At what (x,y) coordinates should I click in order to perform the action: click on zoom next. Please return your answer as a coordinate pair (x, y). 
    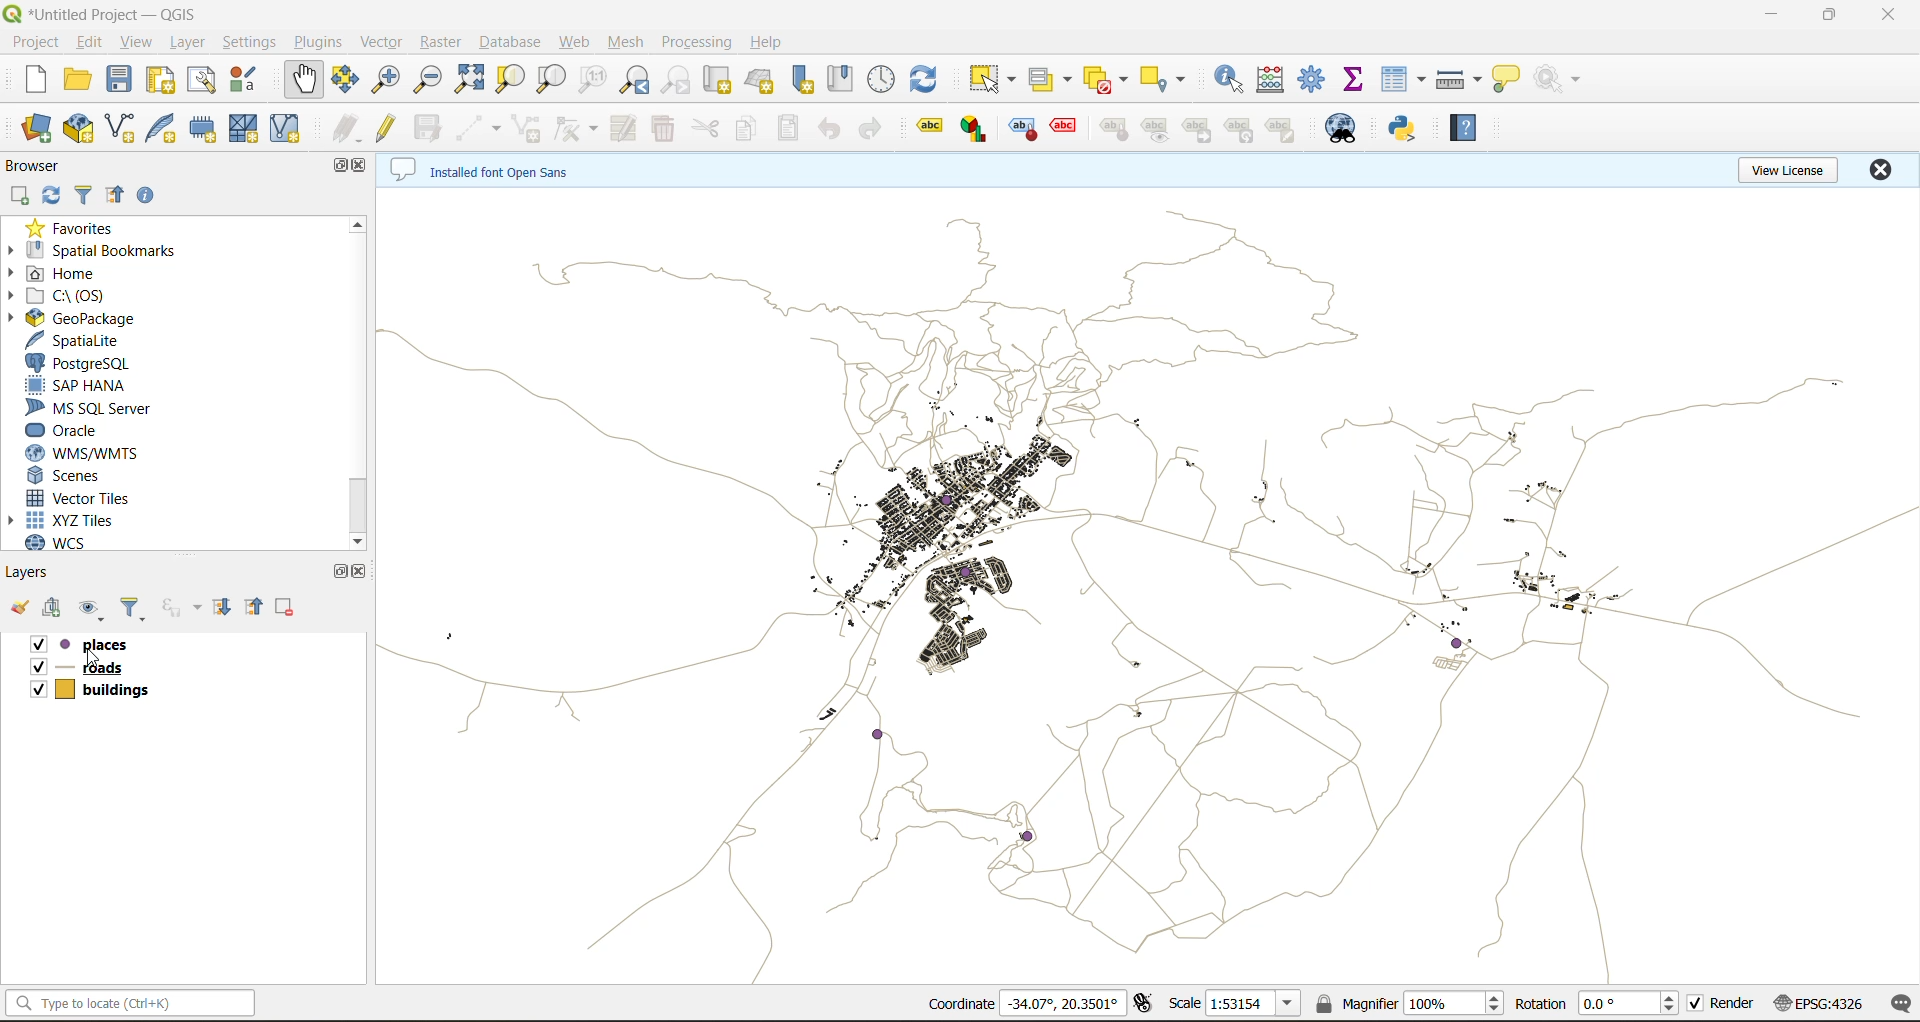
    Looking at the image, I should click on (677, 81).